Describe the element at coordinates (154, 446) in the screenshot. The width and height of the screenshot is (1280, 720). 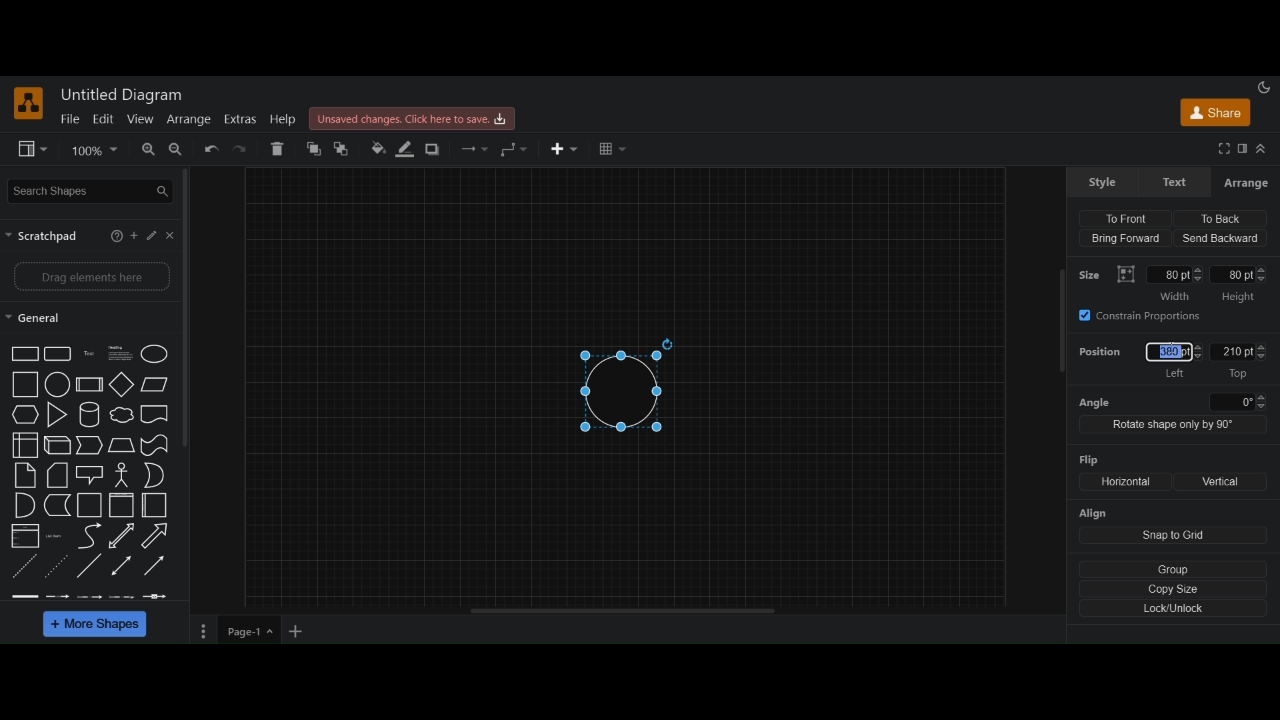
I see `free shape` at that location.